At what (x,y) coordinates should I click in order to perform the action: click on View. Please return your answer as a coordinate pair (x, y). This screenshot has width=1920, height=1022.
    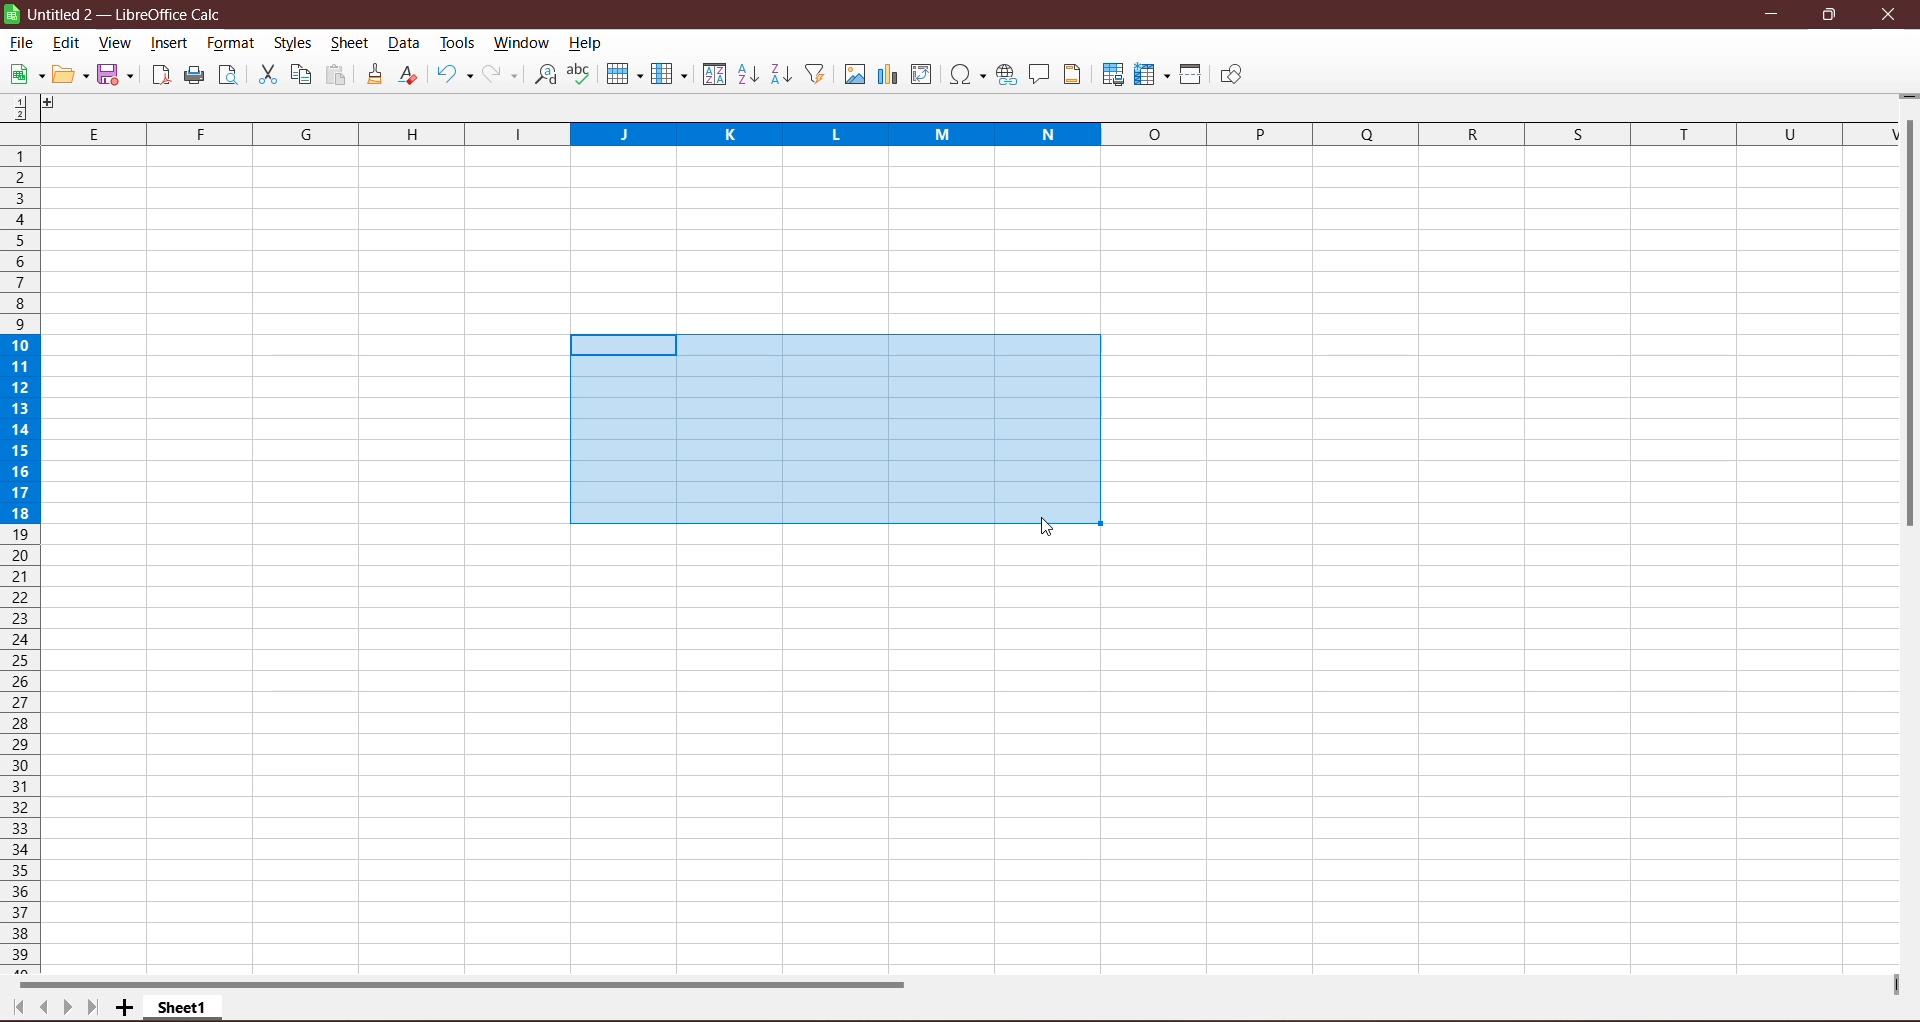
    Looking at the image, I should click on (113, 44).